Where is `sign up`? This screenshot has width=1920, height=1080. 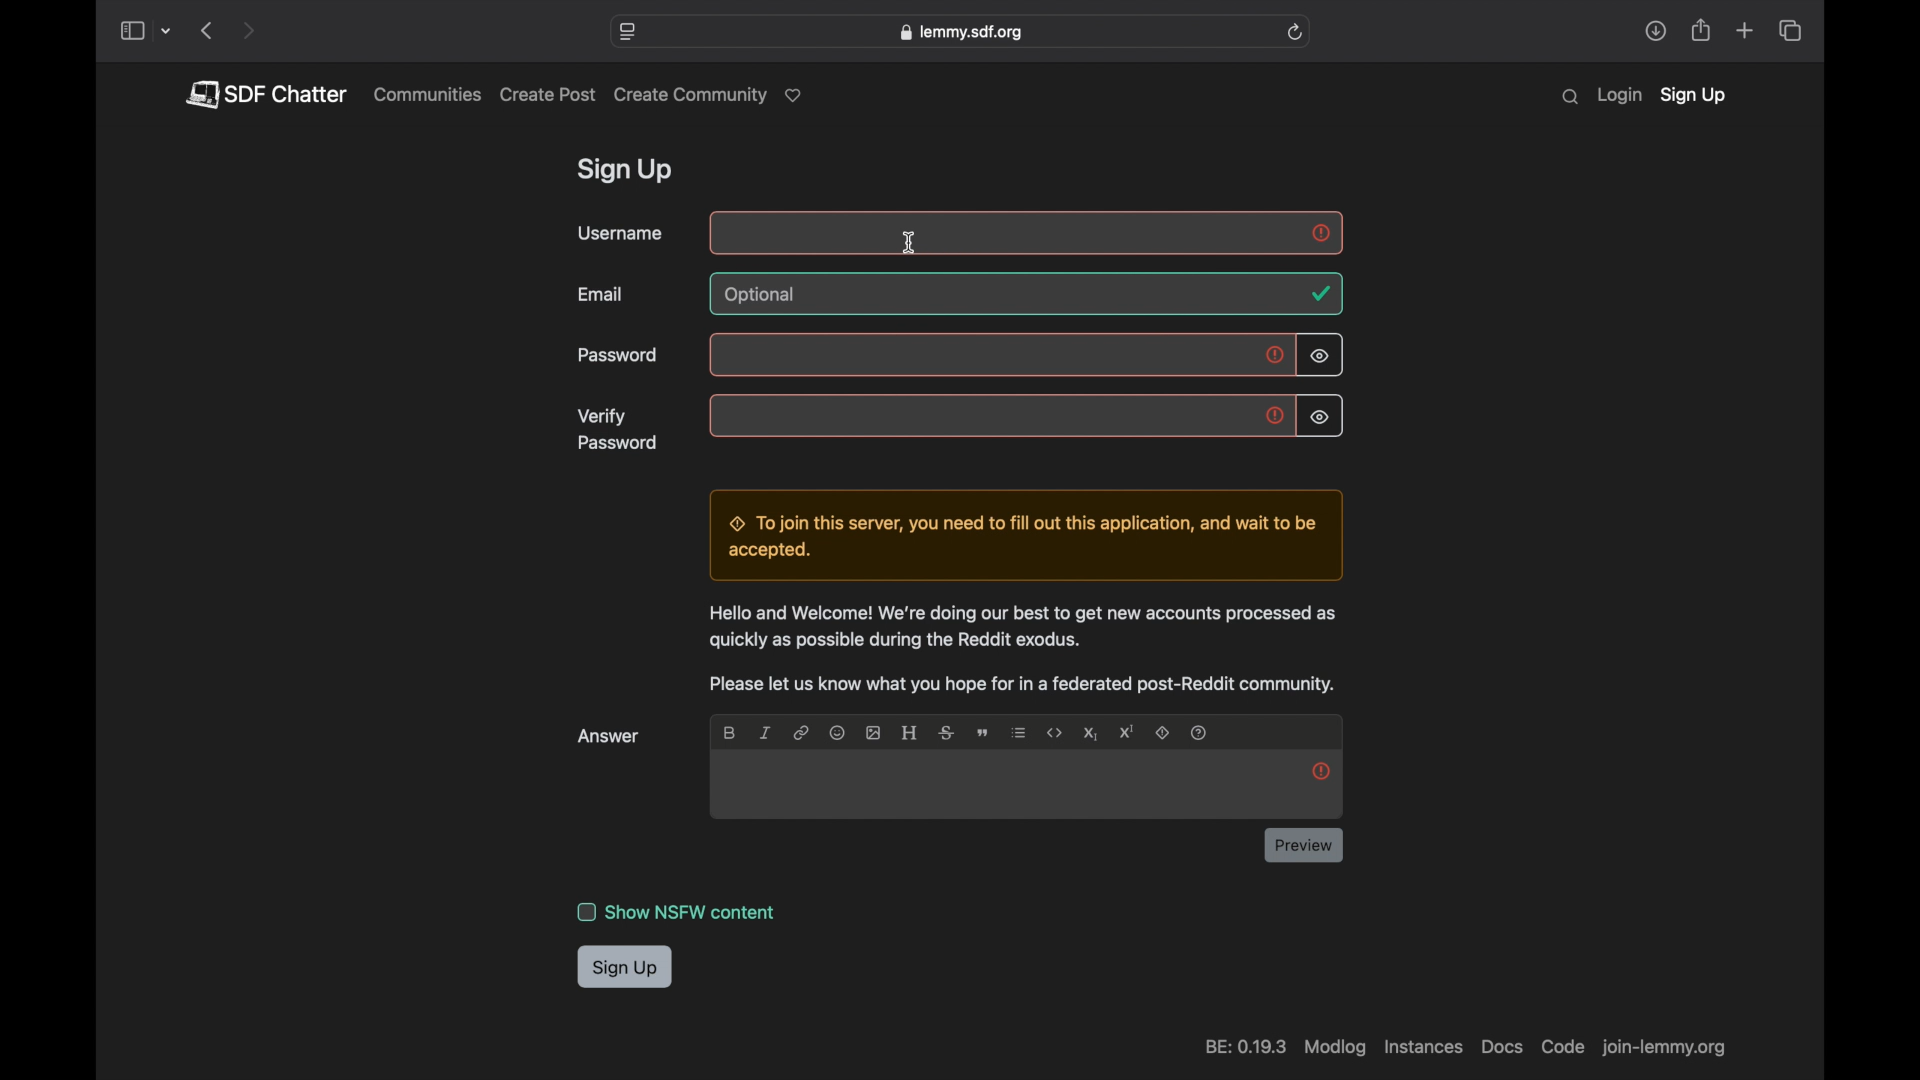 sign up is located at coordinates (628, 172).